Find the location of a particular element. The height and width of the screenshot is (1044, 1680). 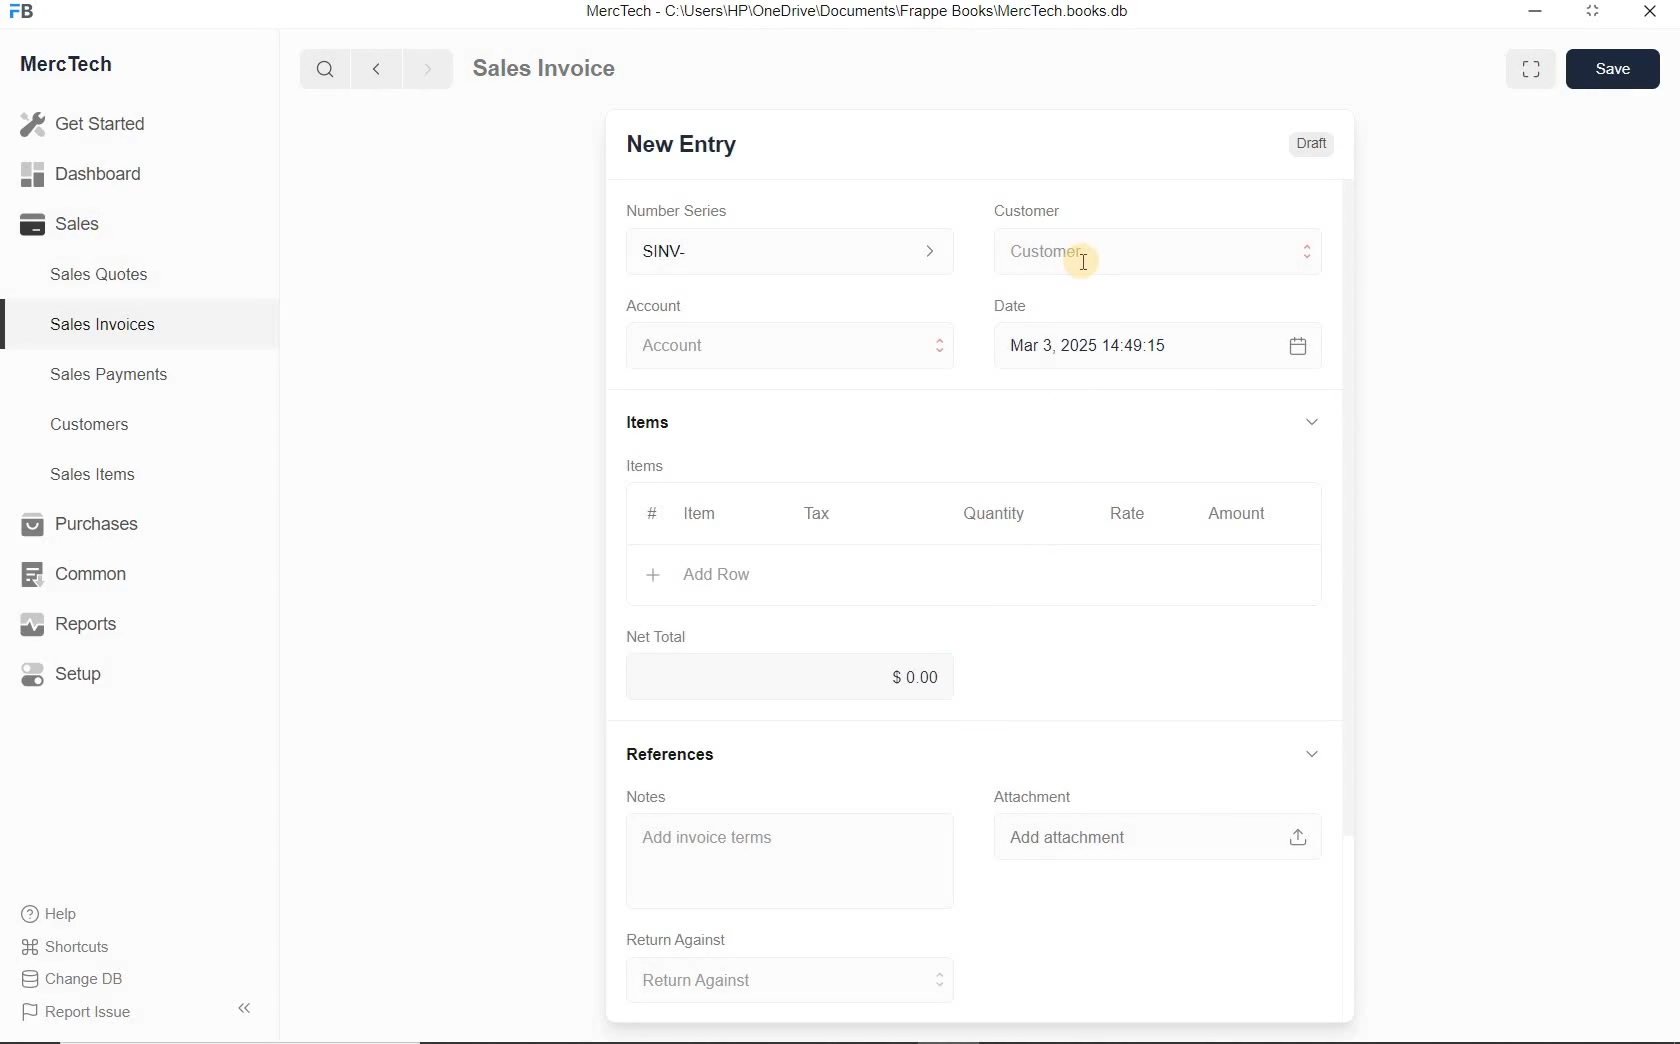

Go back is located at coordinates (379, 69).